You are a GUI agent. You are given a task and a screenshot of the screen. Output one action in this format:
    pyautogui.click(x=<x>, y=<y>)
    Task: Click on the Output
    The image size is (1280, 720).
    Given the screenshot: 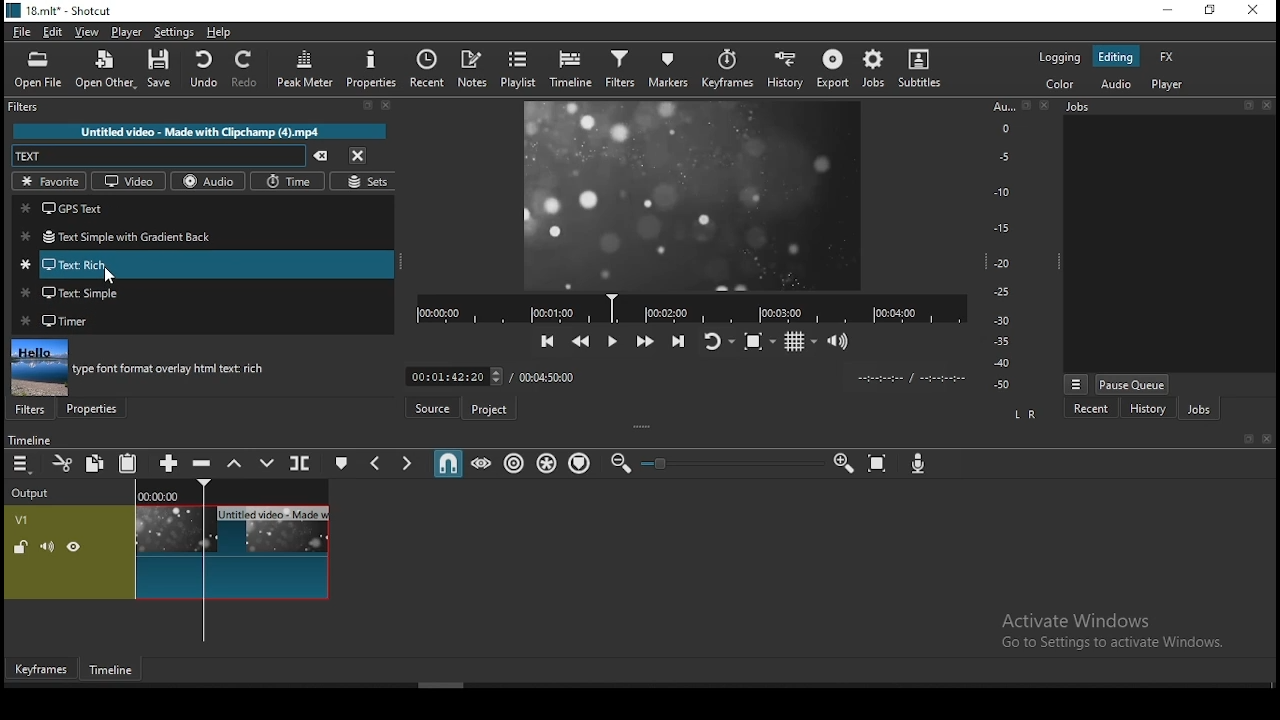 What is the action you would take?
    pyautogui.click(x=34, y=490)
    